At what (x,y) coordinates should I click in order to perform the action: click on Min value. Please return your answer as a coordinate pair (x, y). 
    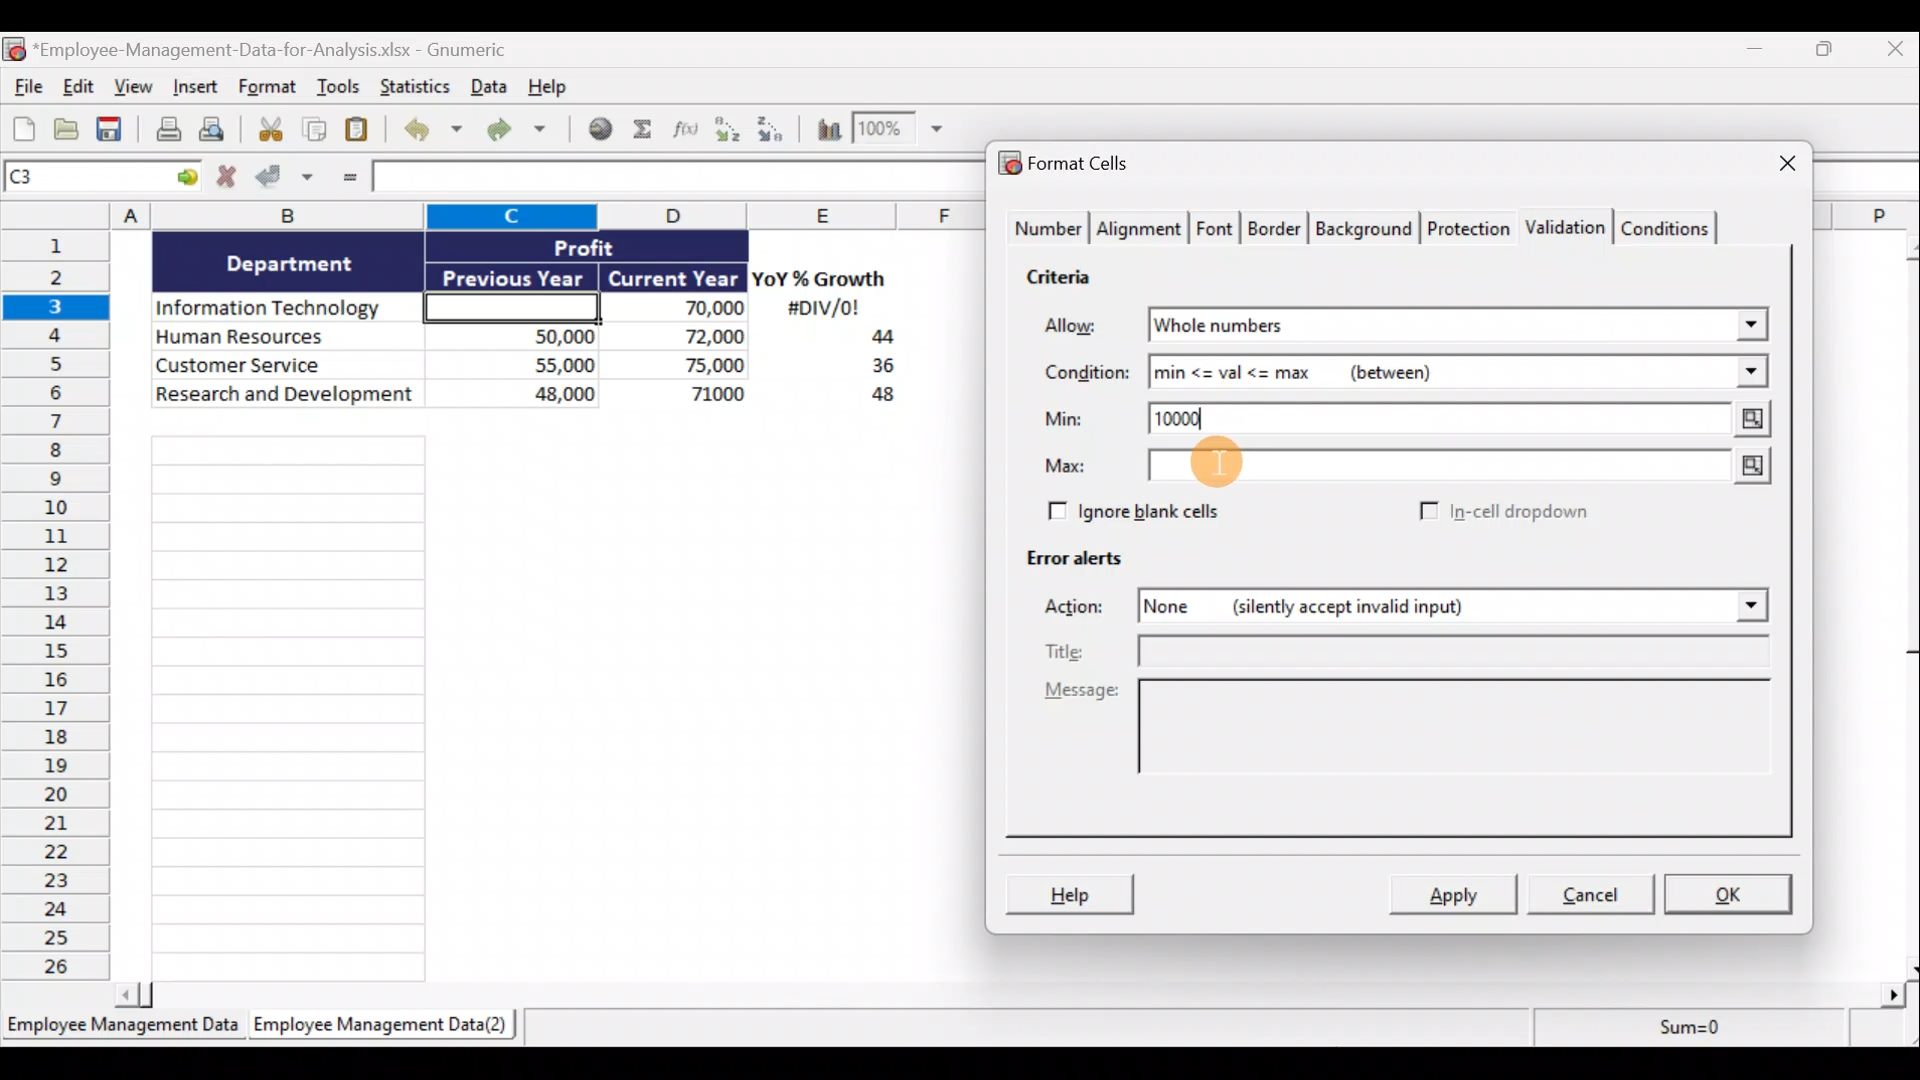
    Looking at the image, I should click on (1747, 419).